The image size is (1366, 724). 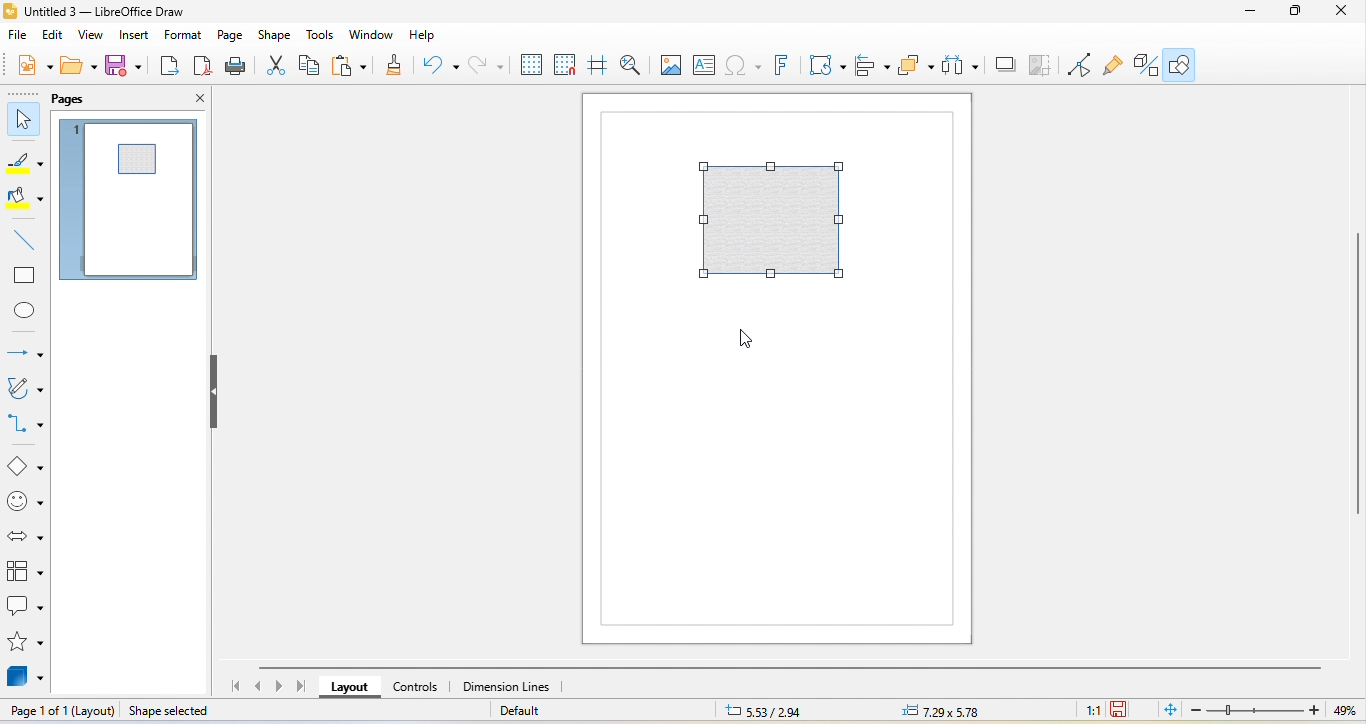 What do you see at coordinates (26, 200) in the screenshot?
I see `fill color` at bounding box center [26, 200].